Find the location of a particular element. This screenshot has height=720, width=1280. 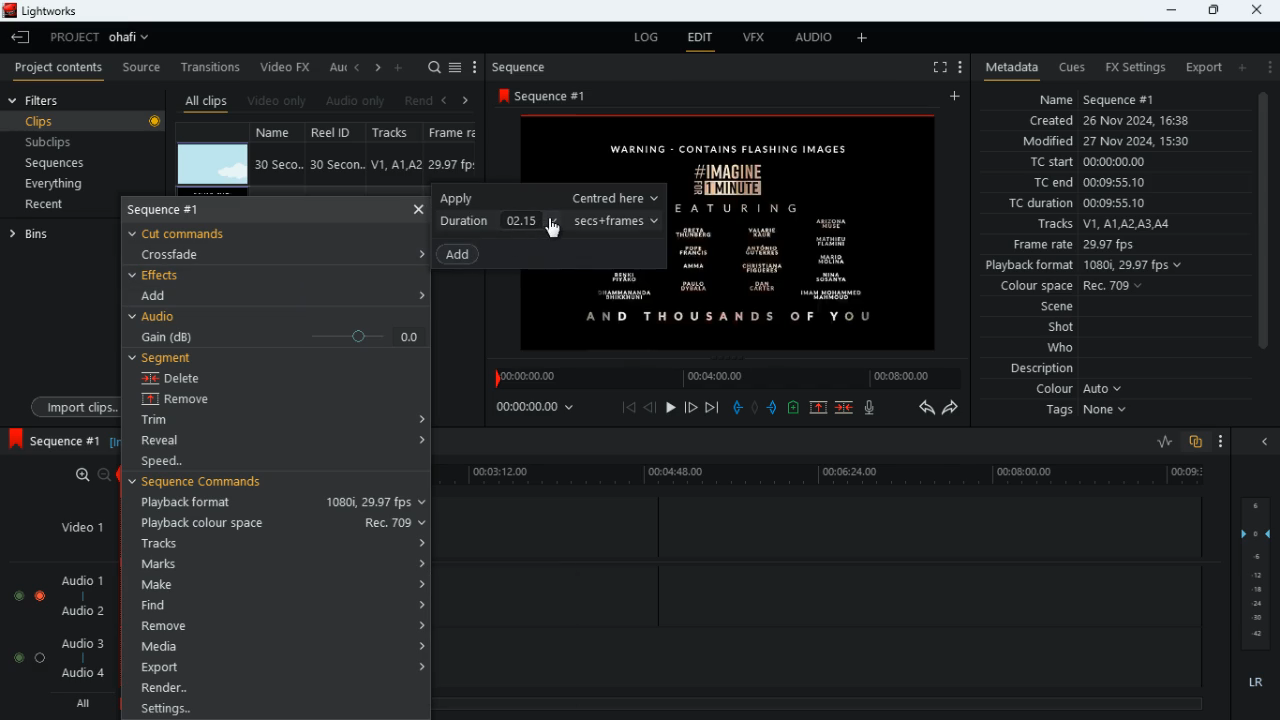

V1, A1, A2 is located at coordinates (394, 164).